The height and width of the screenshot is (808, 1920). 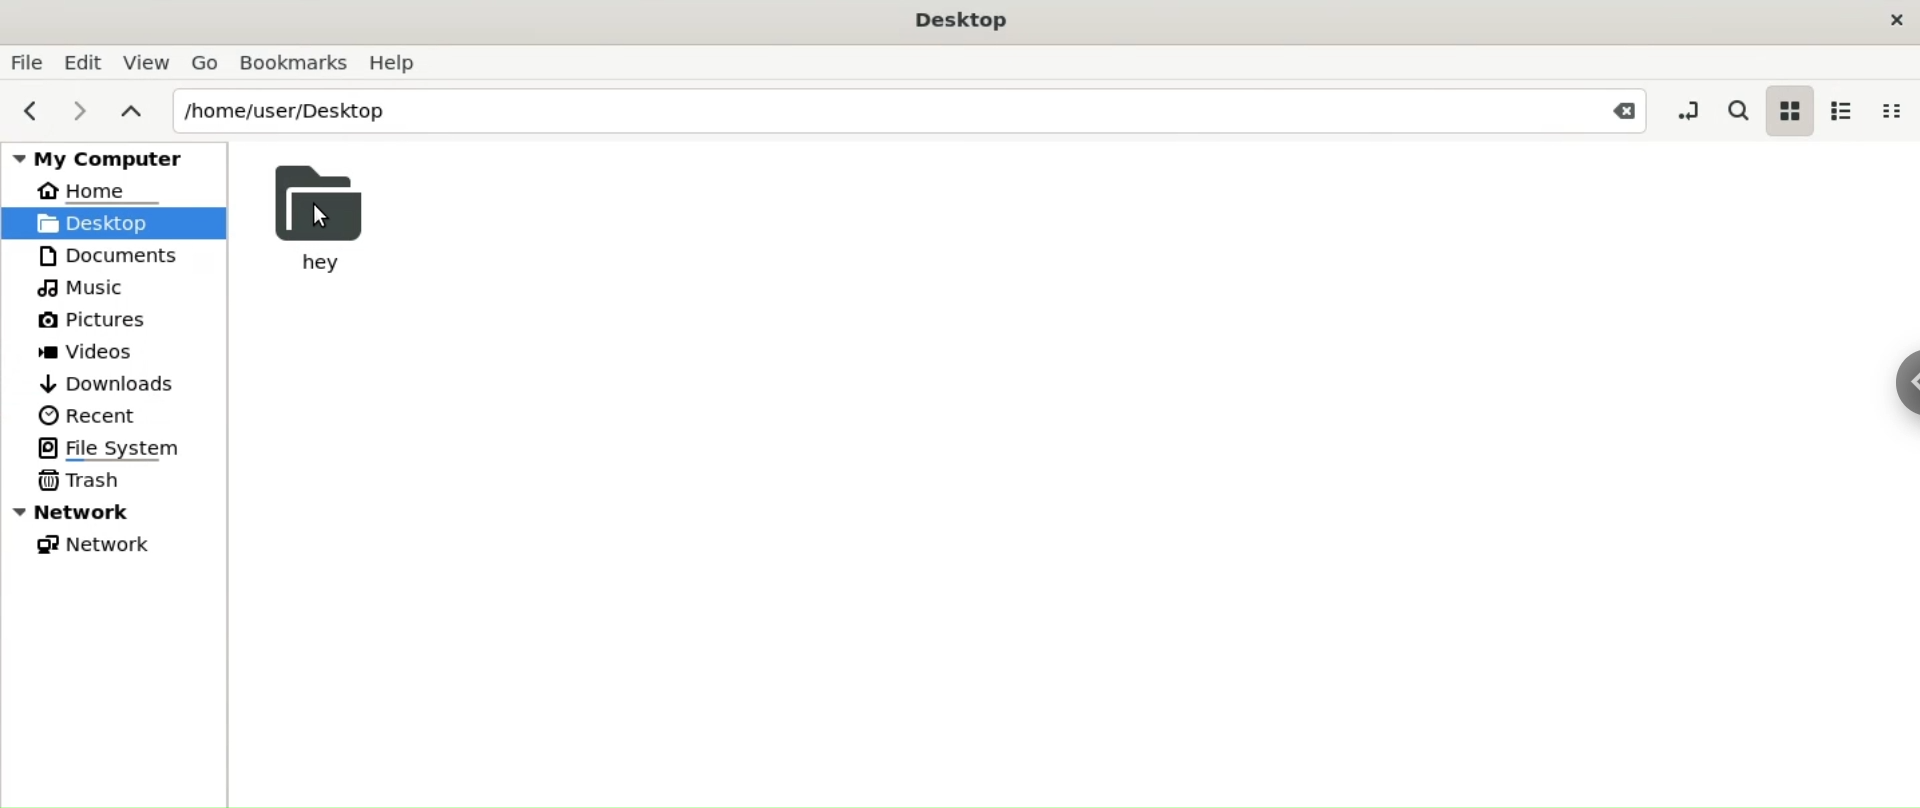 I want to click on Desktop, so click(x=964, y=17).